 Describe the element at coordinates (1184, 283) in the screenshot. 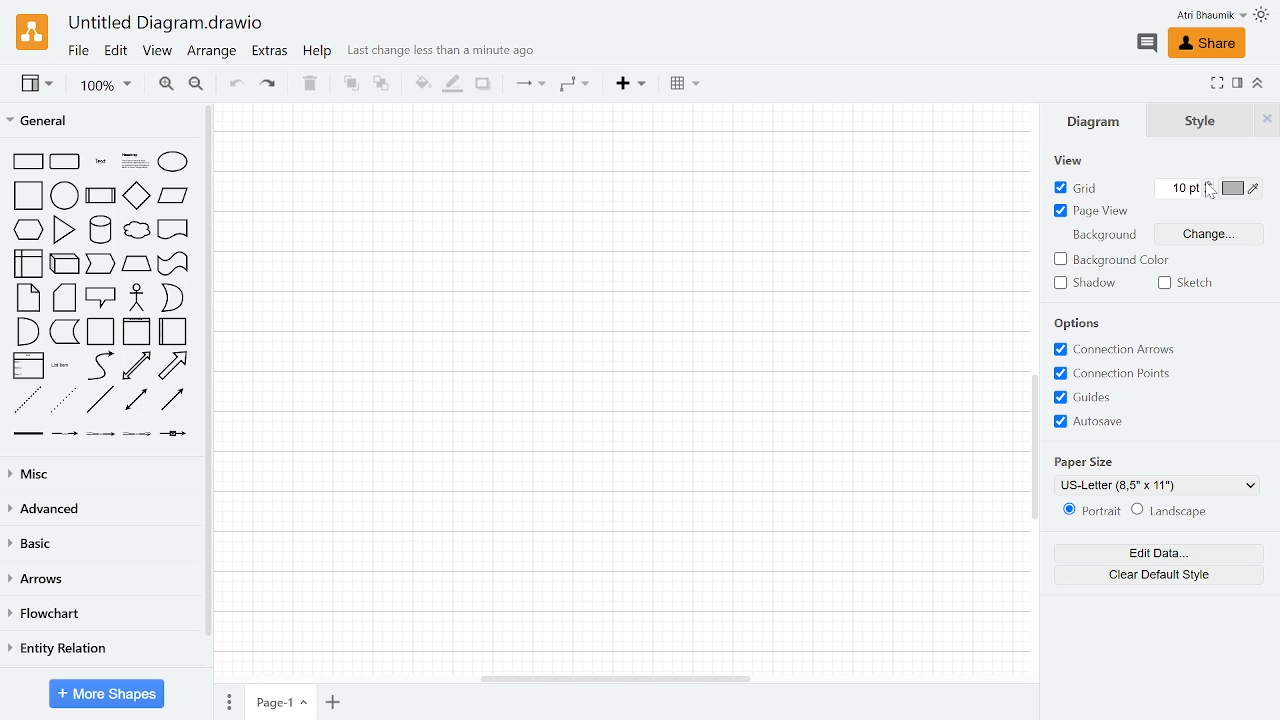

I see `Sketch` at that location.